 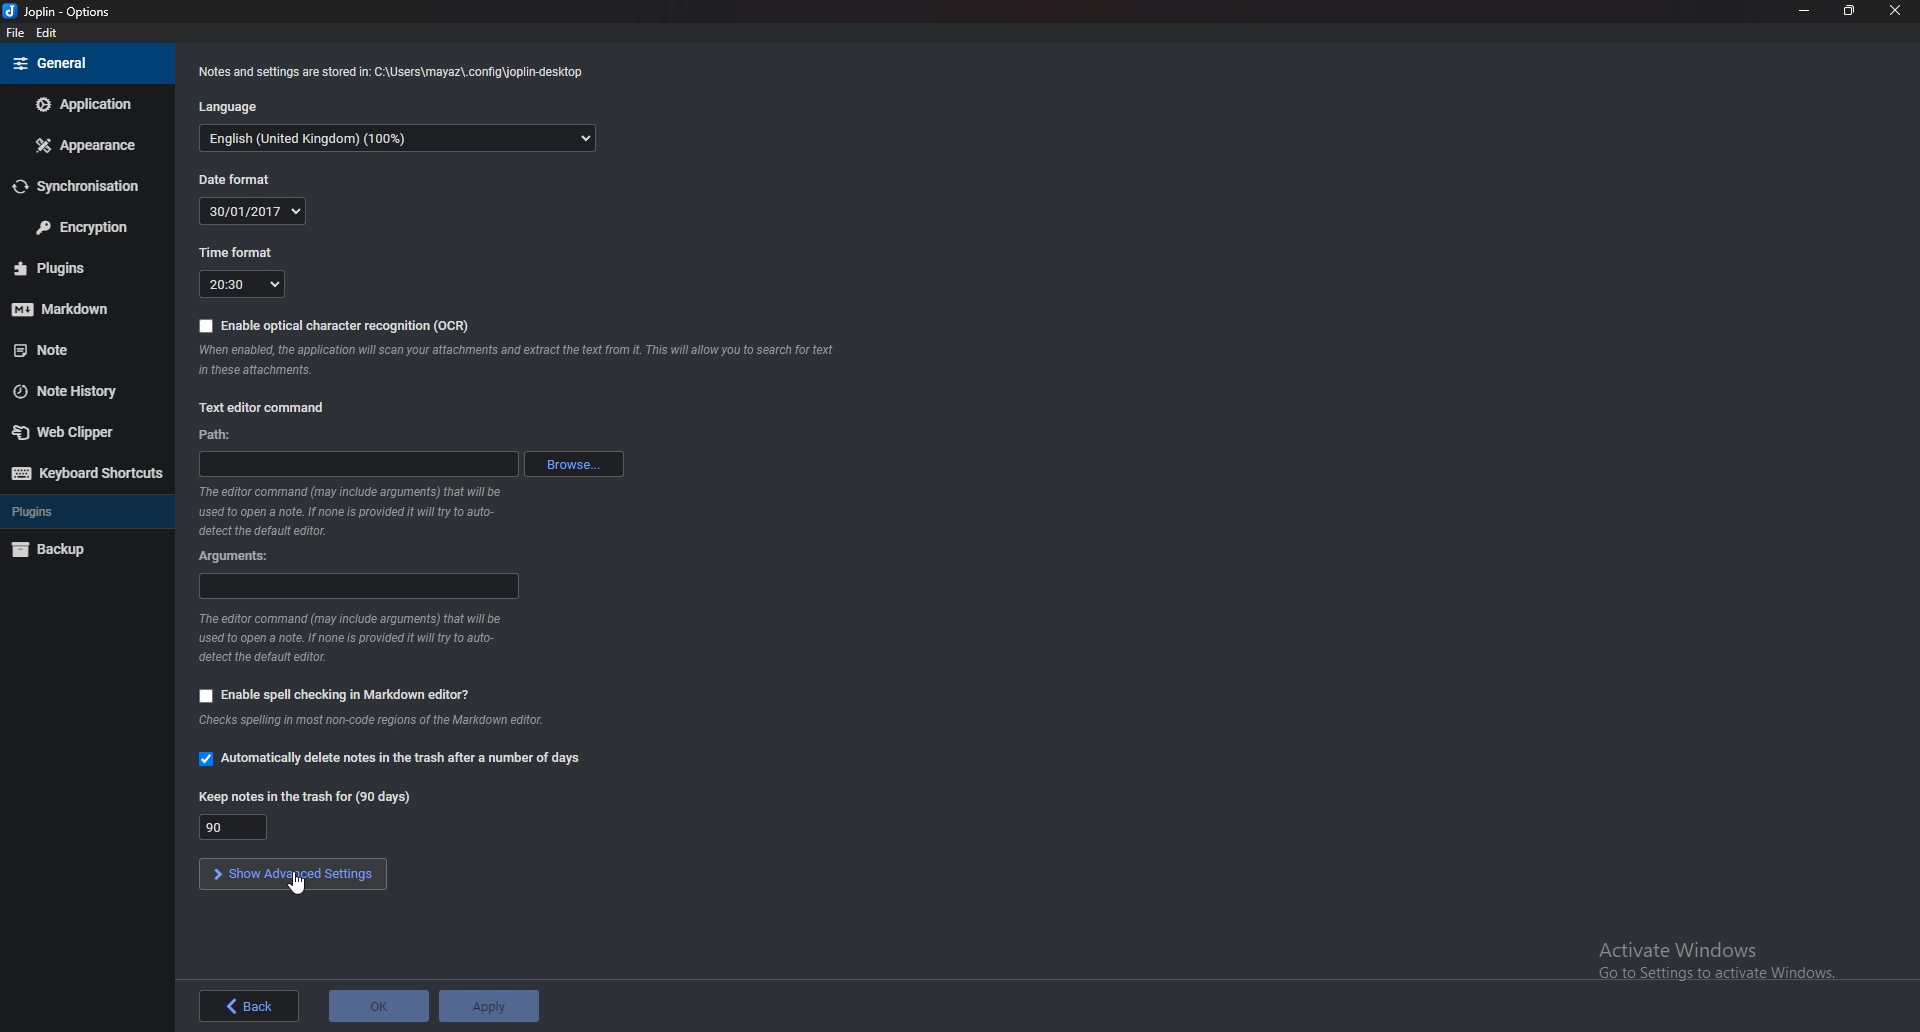 I want to click on Web clipper, so click(x=79, y=432).